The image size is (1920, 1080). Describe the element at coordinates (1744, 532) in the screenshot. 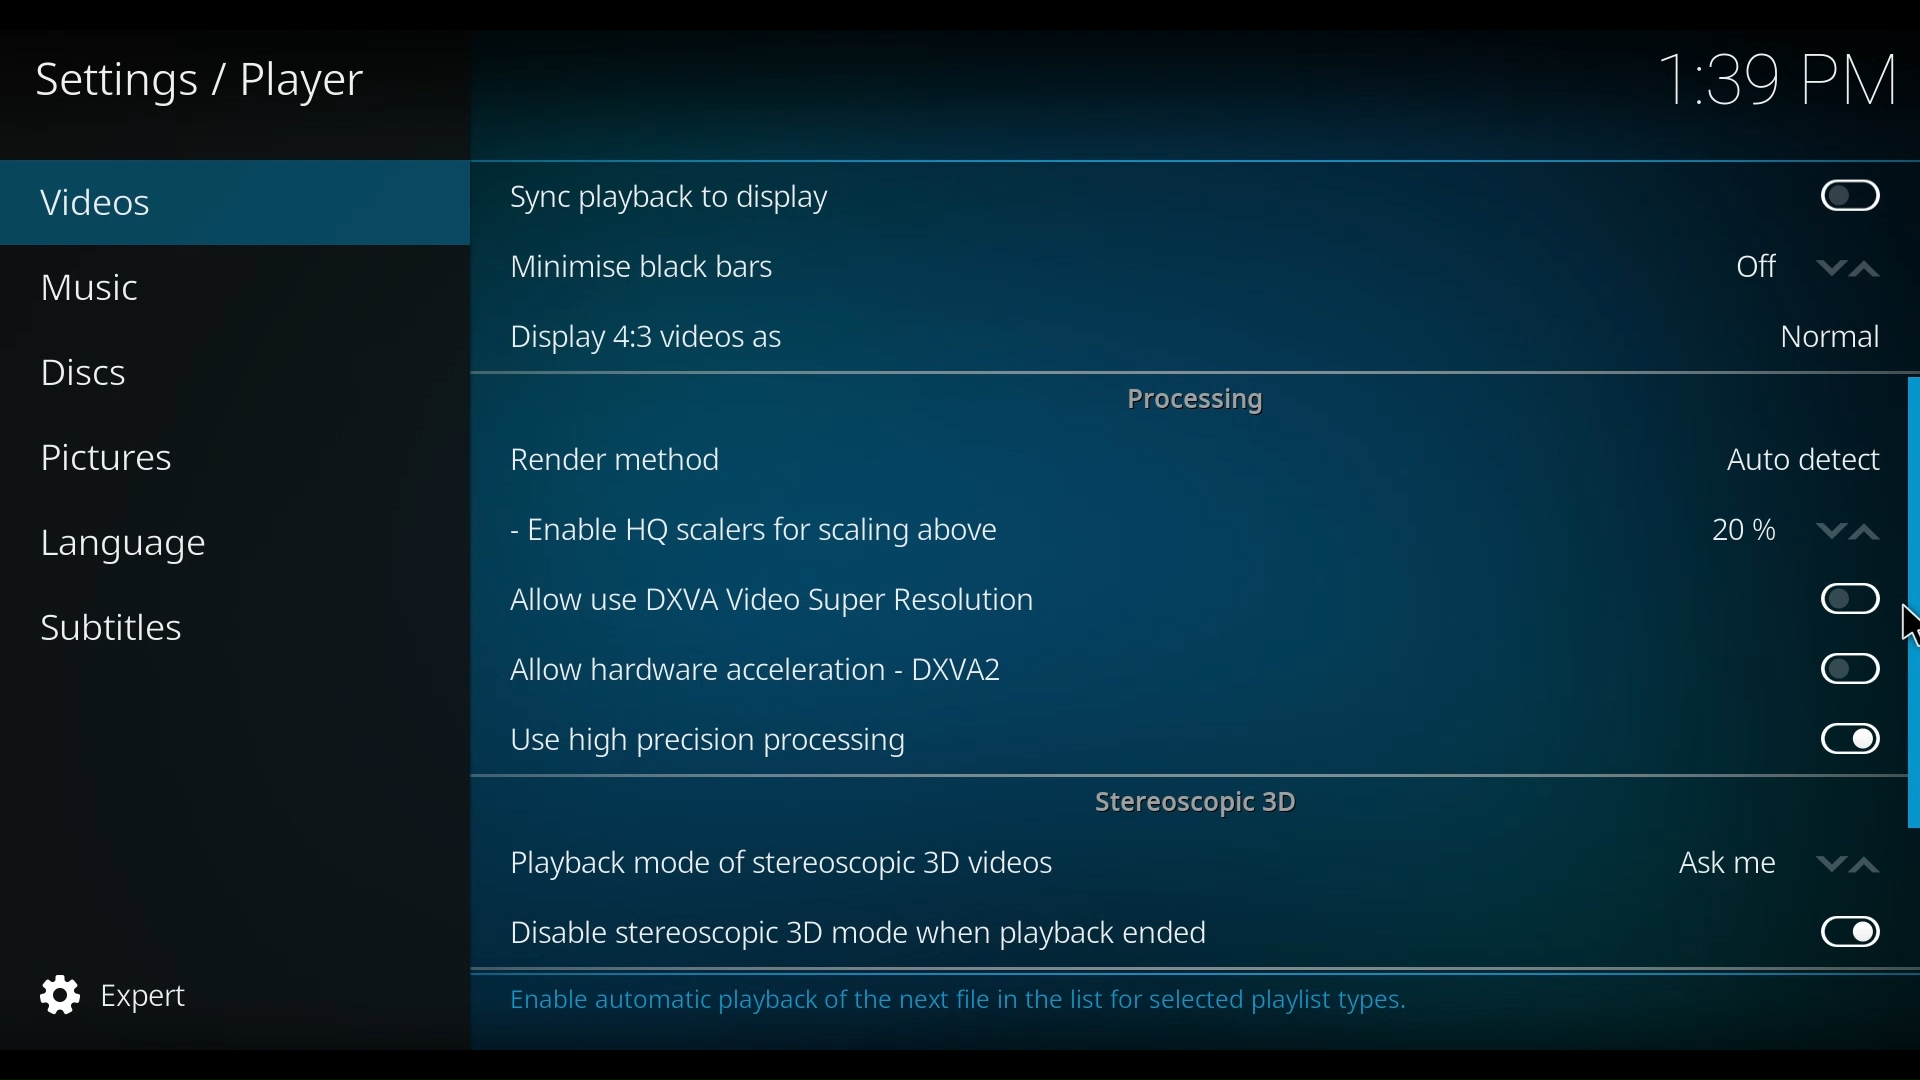

I see `20%` at that location.